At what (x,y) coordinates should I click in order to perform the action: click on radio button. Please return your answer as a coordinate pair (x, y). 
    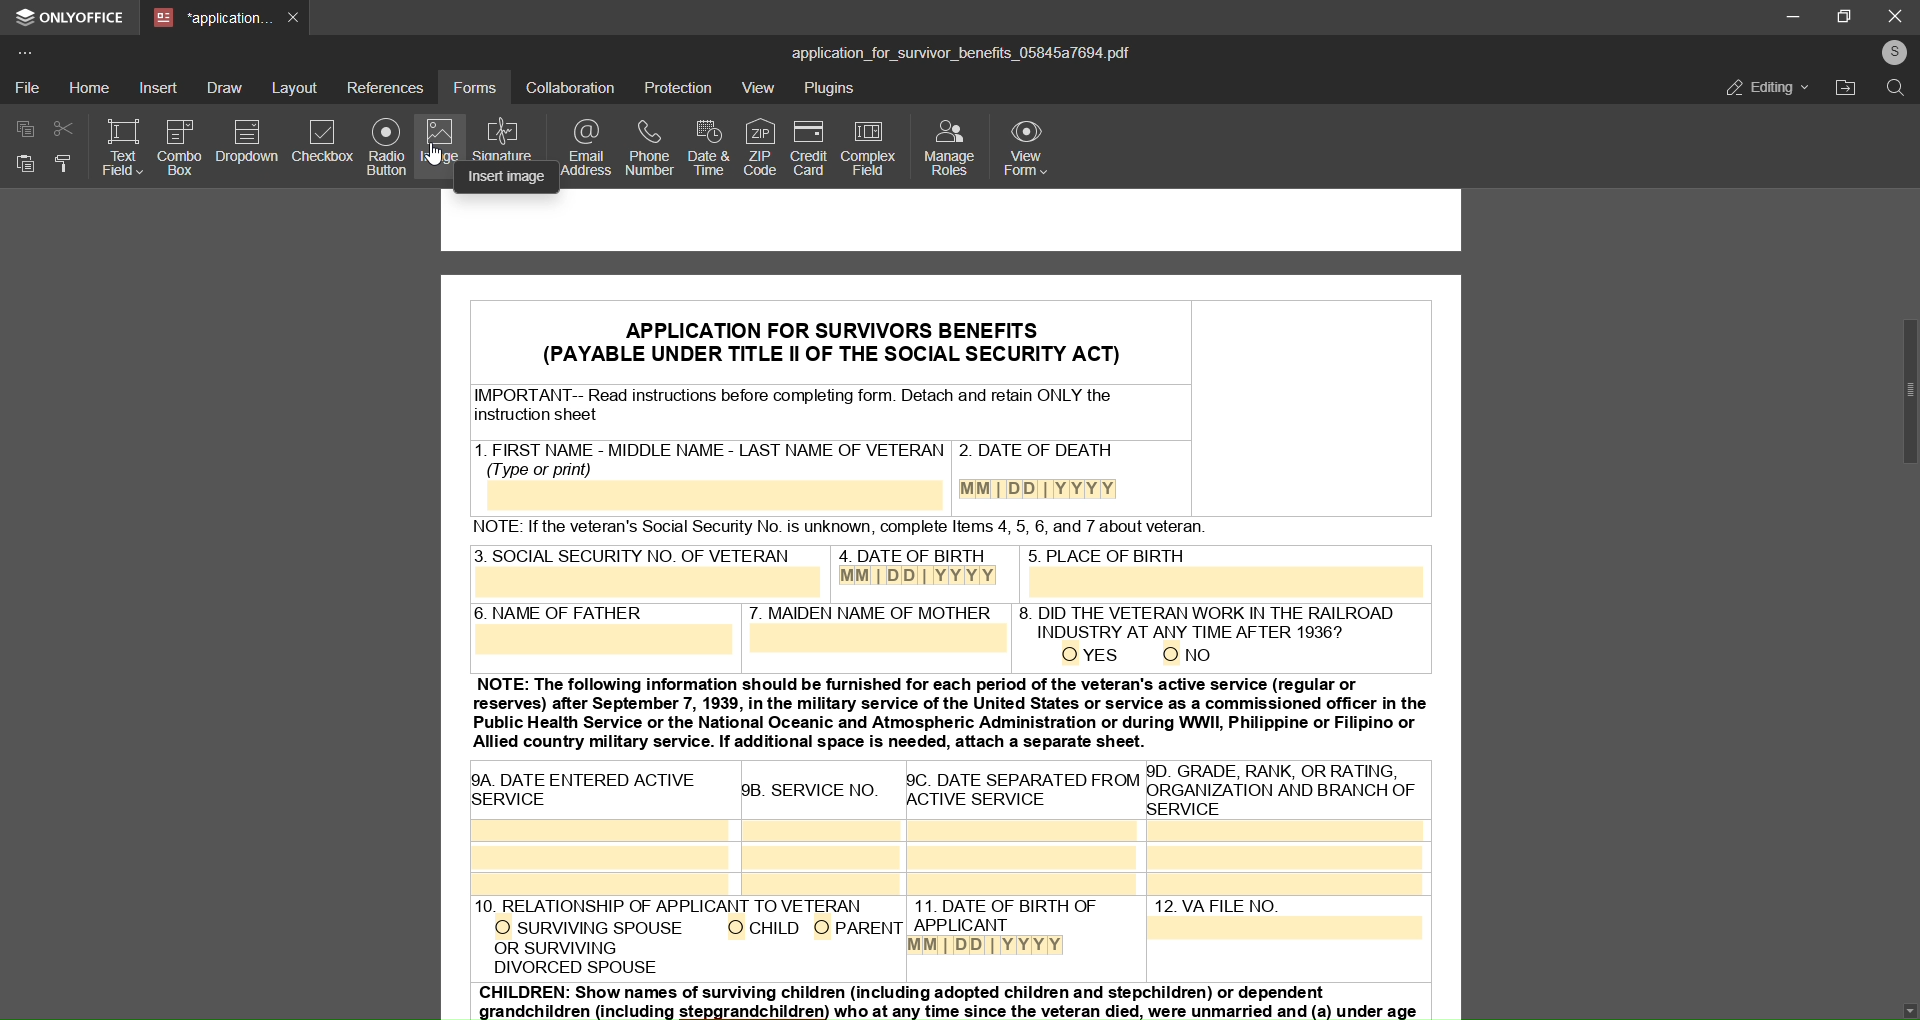
    Looking at the image, I should click on (385, 148).